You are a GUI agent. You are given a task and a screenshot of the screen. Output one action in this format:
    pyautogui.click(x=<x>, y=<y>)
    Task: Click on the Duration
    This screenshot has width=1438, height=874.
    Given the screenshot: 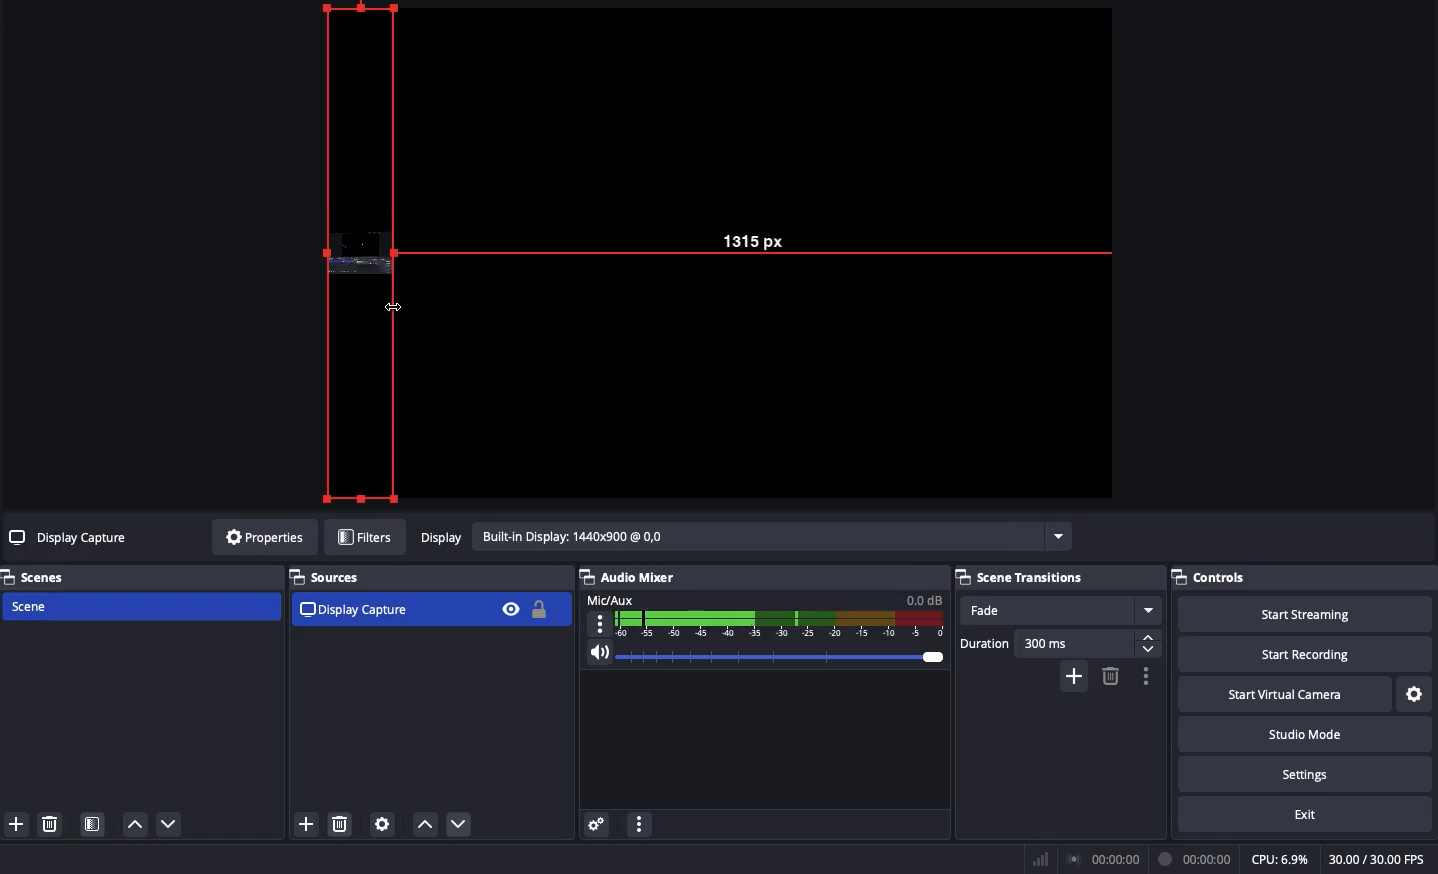 What is the action you would take?
    pyautogui.click(x=1060, y=645)
    